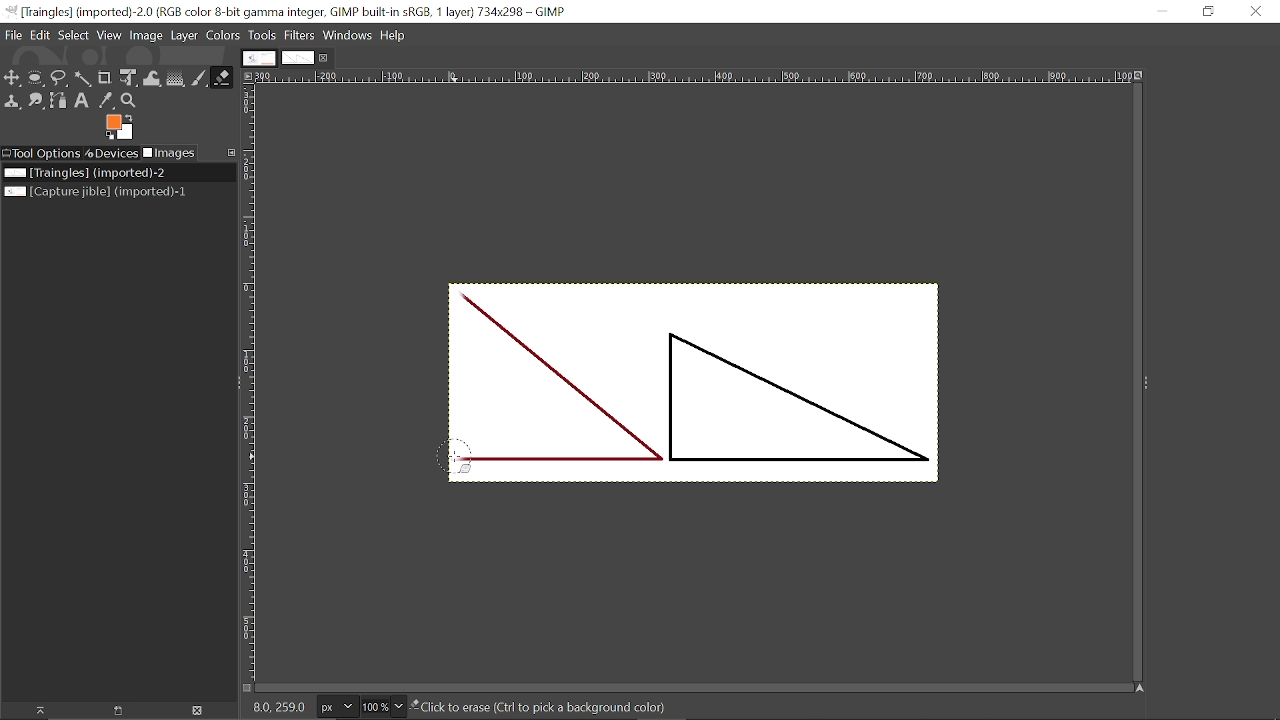  Describe the element at coordinates (82, 102) in the screenshot. I see `Text tool` at that location.